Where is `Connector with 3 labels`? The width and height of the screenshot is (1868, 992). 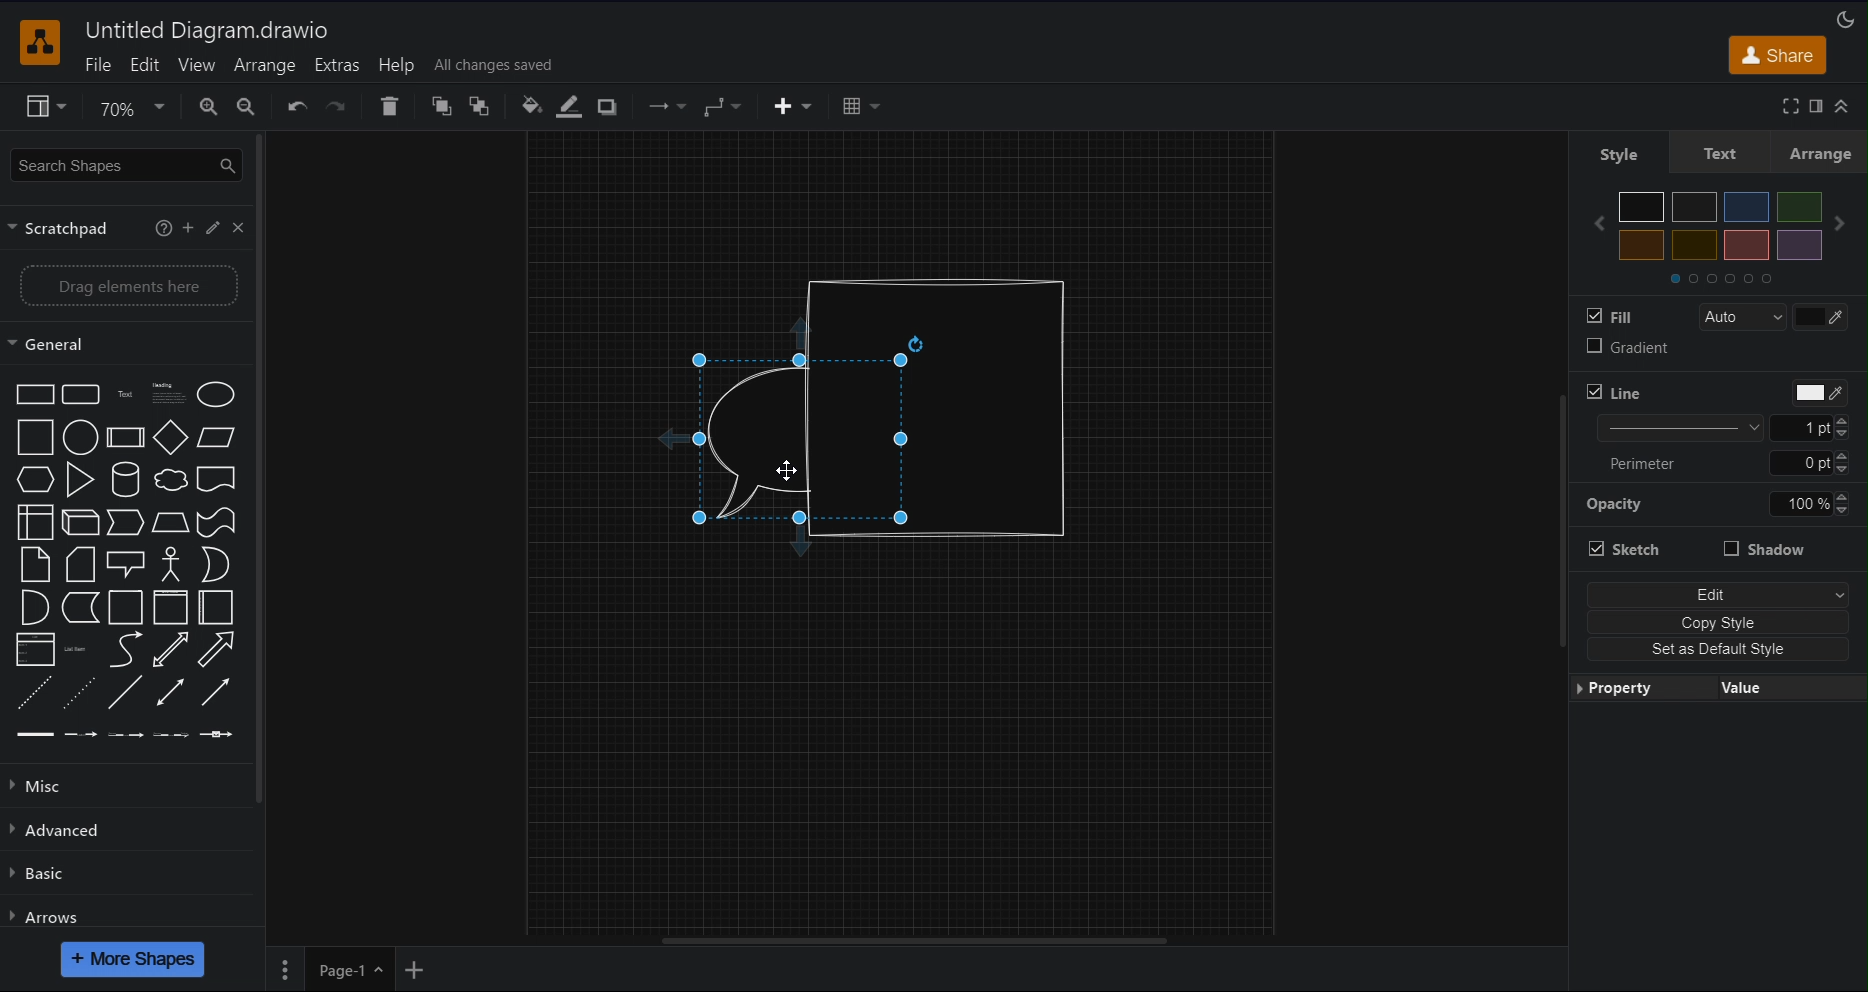
Connector with 3 labels is located at coordinates (171, 734).